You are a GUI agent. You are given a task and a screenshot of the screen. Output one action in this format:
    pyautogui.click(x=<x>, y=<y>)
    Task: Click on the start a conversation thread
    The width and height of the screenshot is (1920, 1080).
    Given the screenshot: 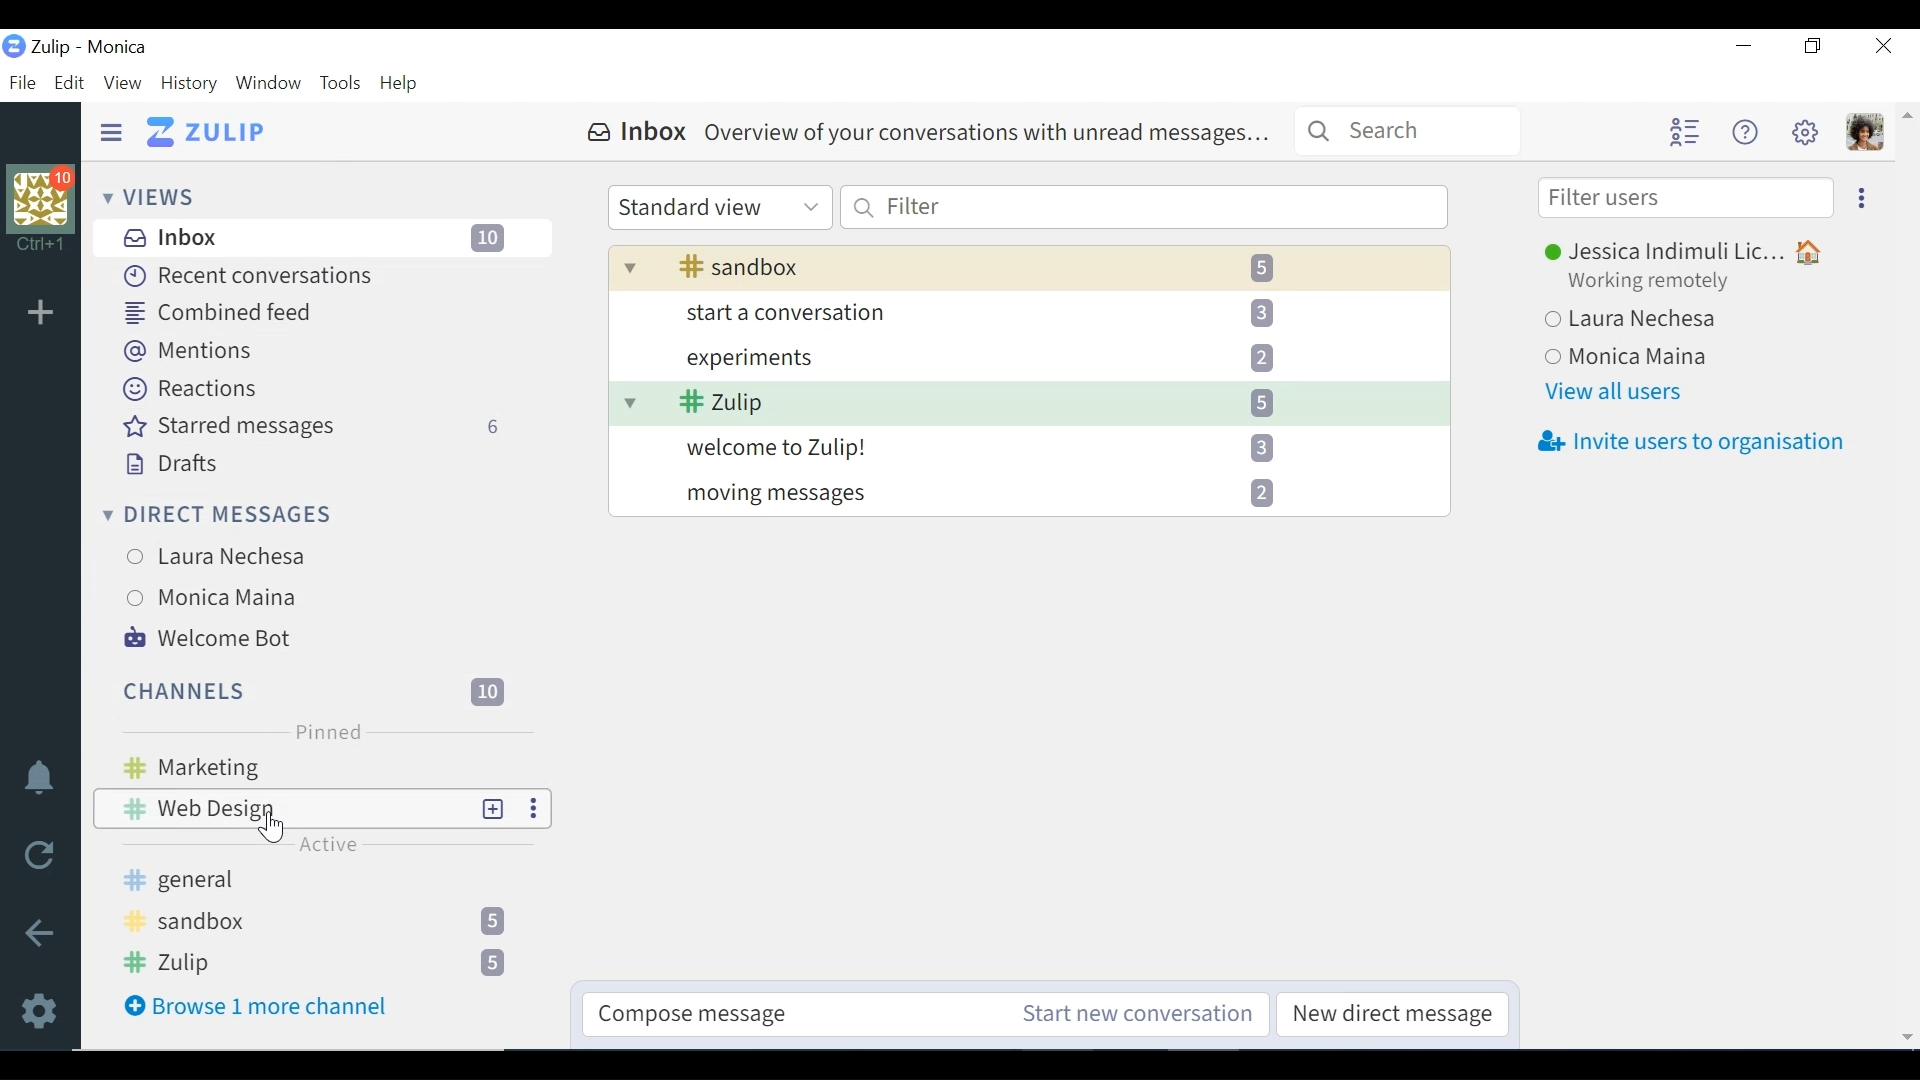 What is the action you would take?
    pyautogui.click(x=1009, y=312)
    